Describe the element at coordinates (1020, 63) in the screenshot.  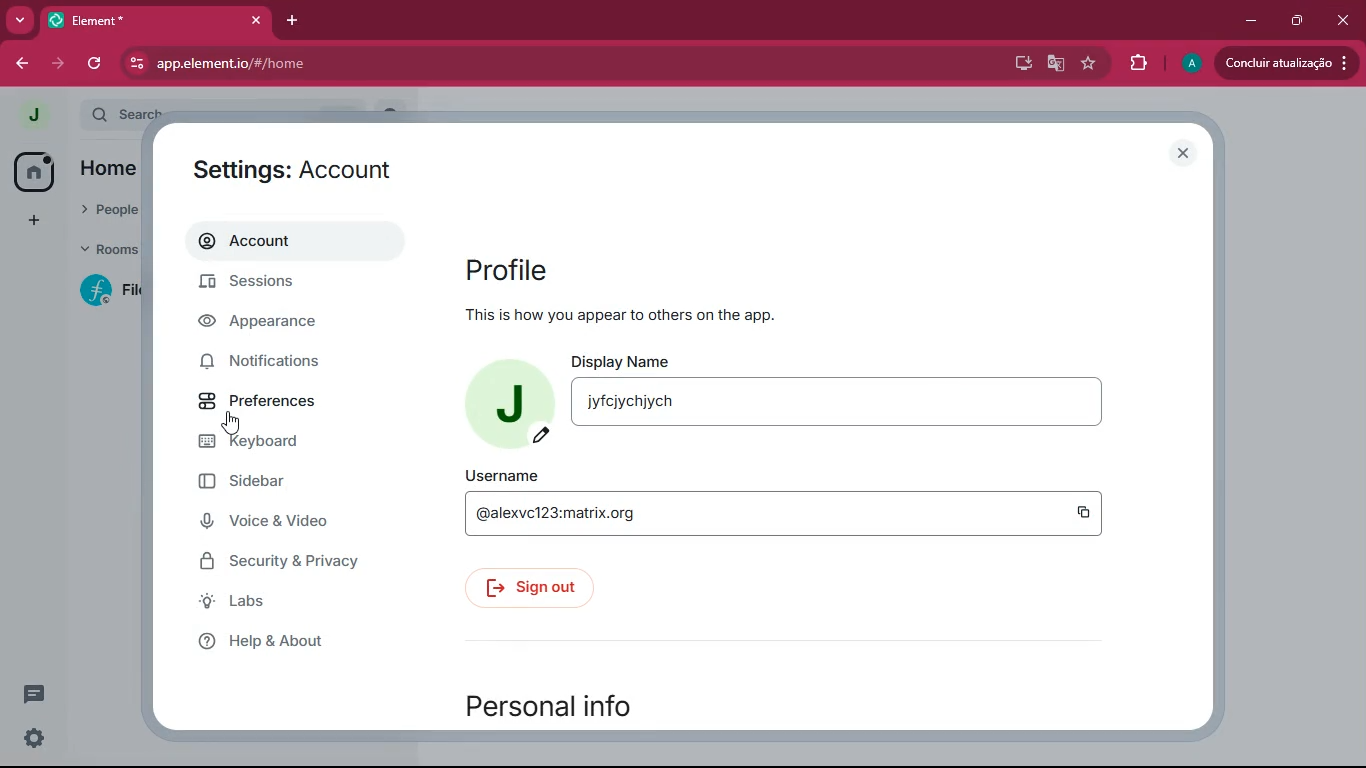
I see `desktop` at that location.